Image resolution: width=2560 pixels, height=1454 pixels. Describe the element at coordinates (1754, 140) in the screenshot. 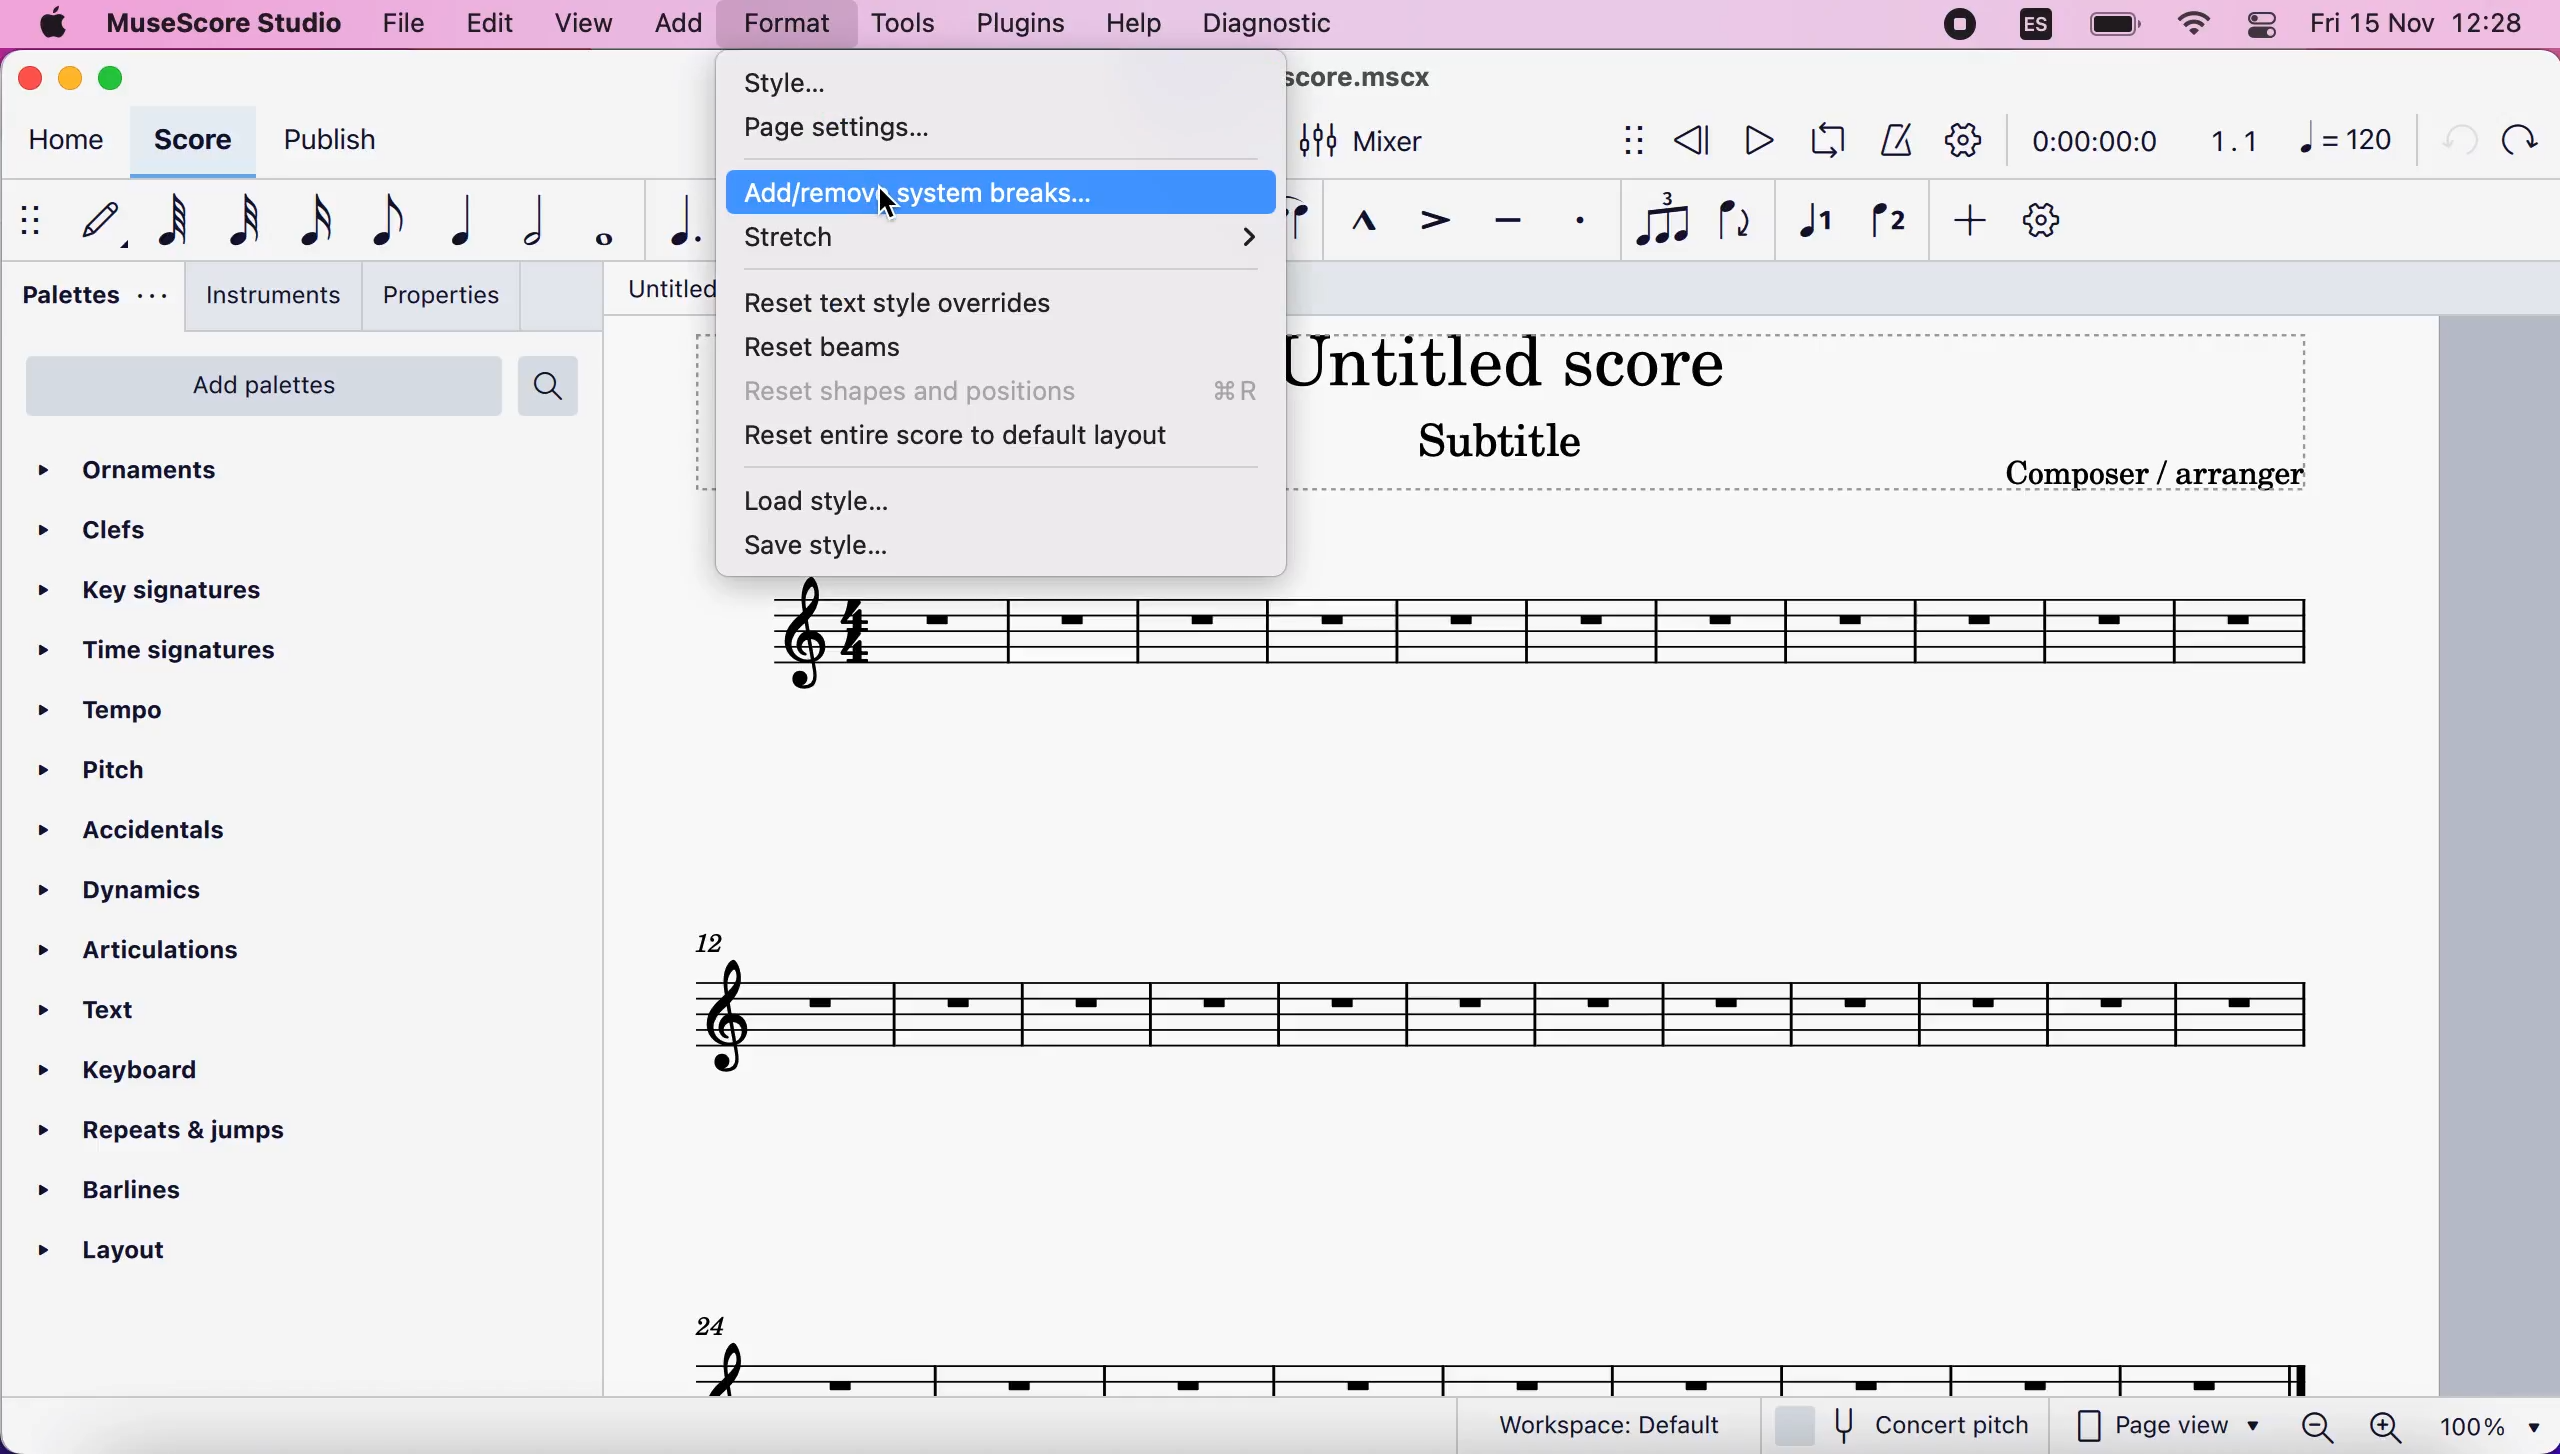

I see `play` at that location.